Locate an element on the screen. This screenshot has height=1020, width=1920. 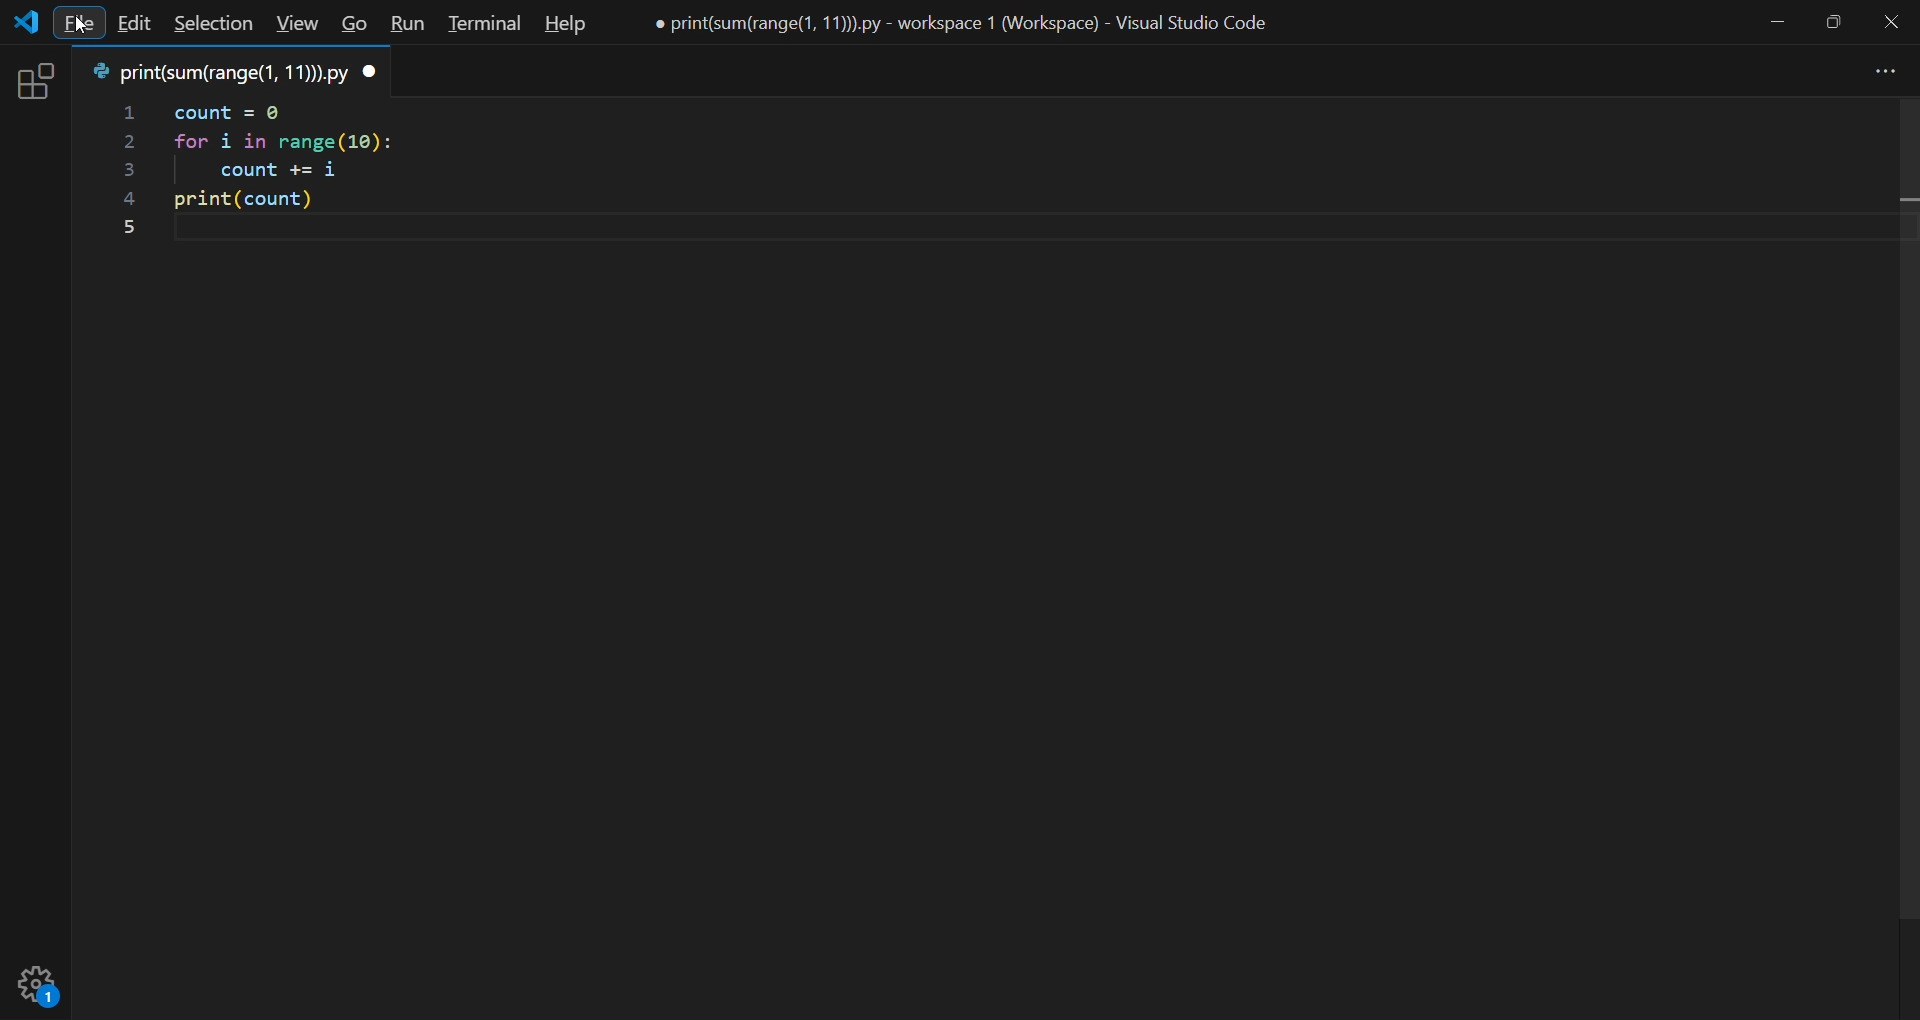
code is located at coordinates (321, 169).